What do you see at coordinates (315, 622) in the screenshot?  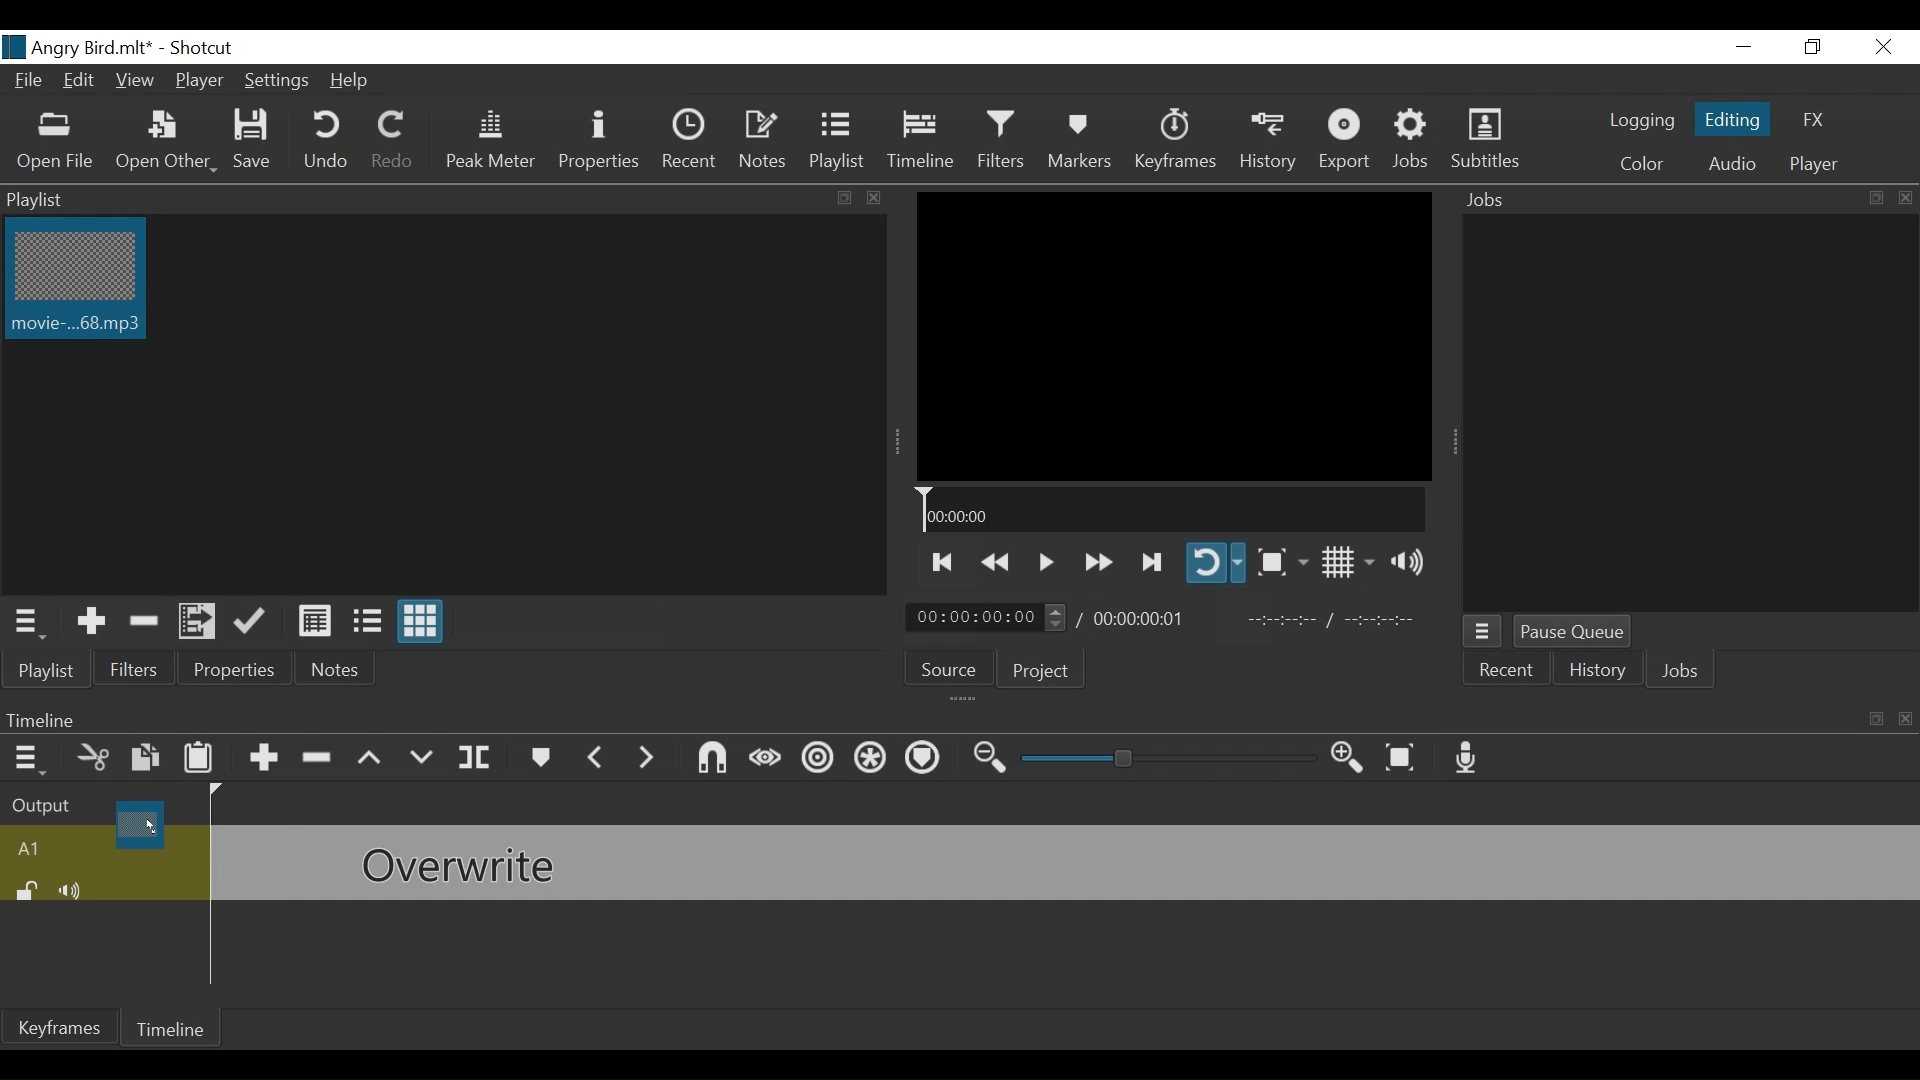 I see `View as Details` at bounding box center [315, 622].